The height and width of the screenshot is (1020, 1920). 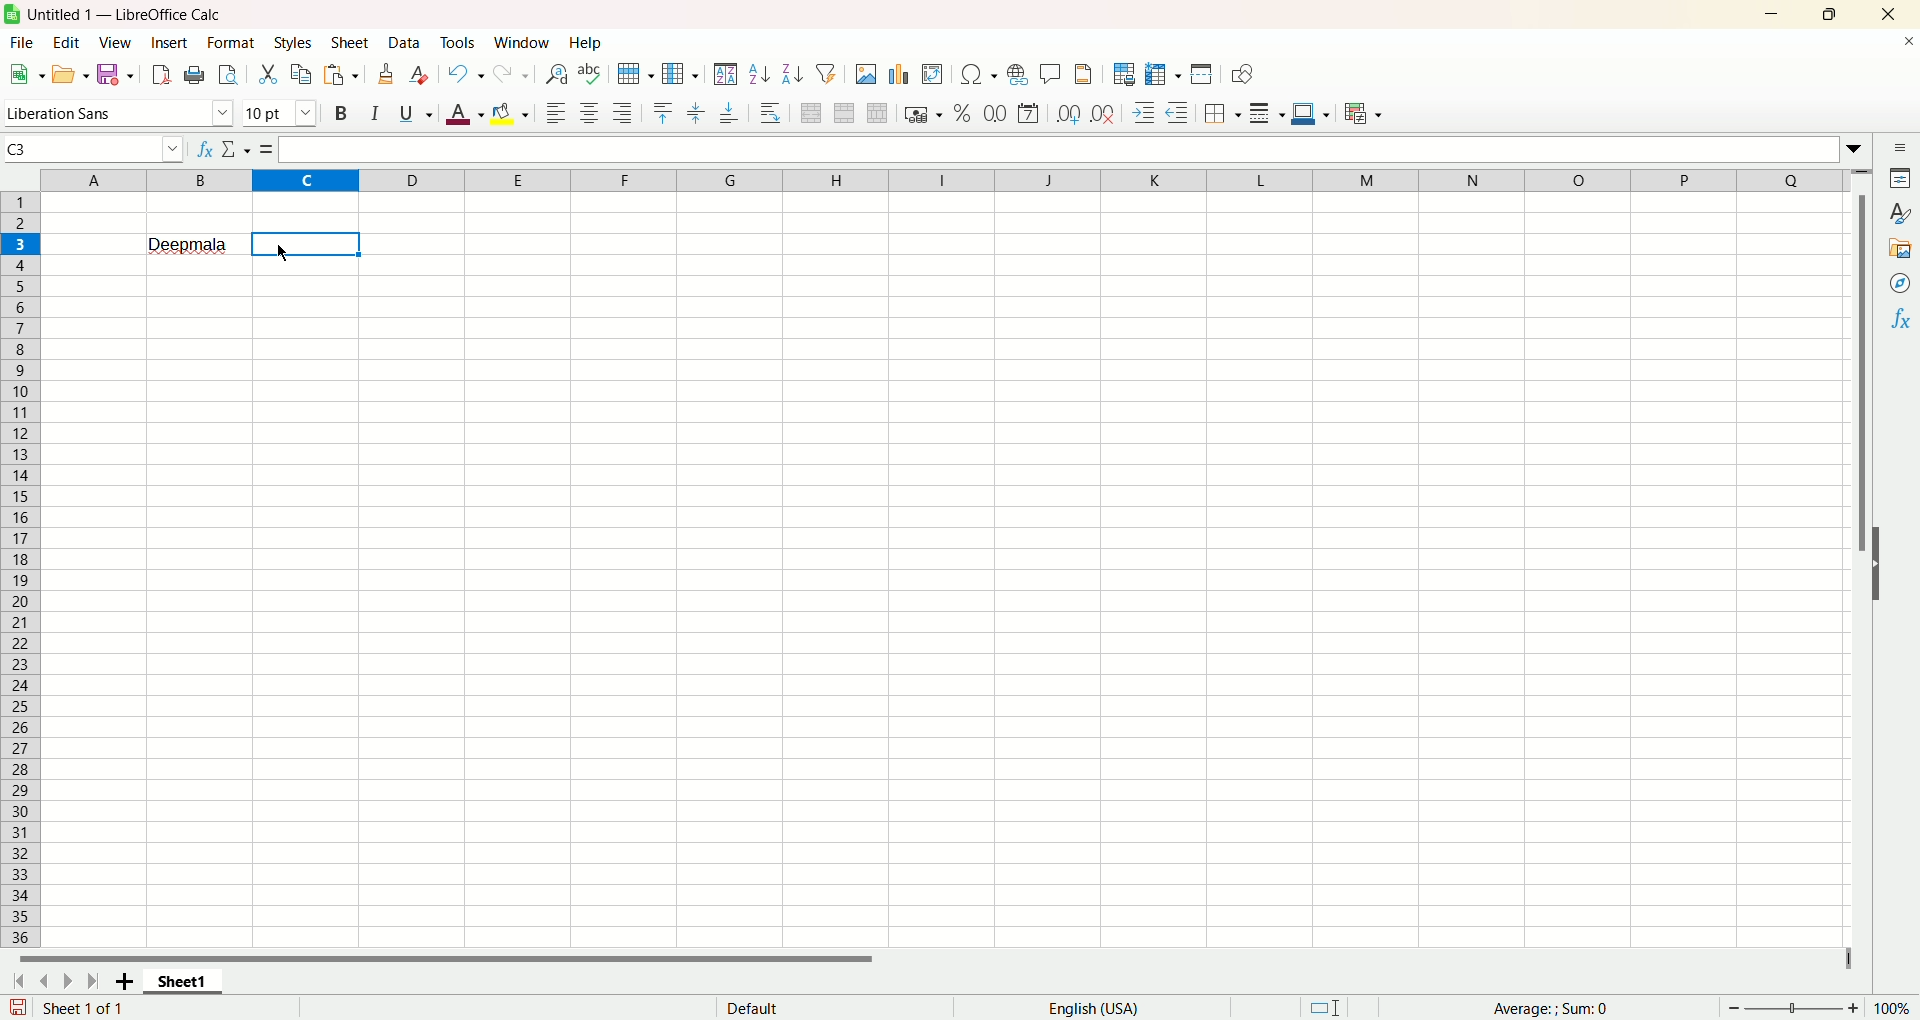 I want to click on Row , so click(x=24, y=568).